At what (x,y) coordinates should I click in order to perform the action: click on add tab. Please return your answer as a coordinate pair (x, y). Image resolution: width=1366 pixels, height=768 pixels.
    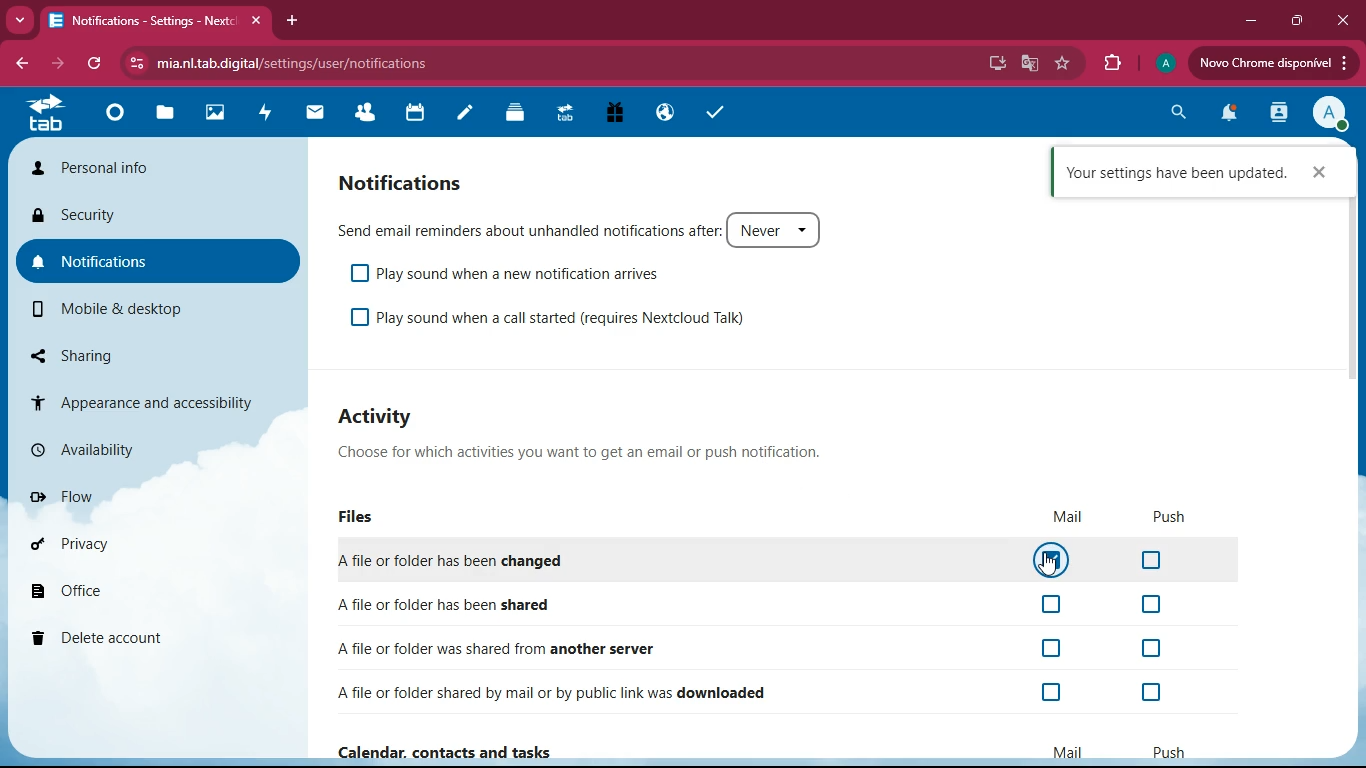
    Looking at the image, I should click on (292, 20).